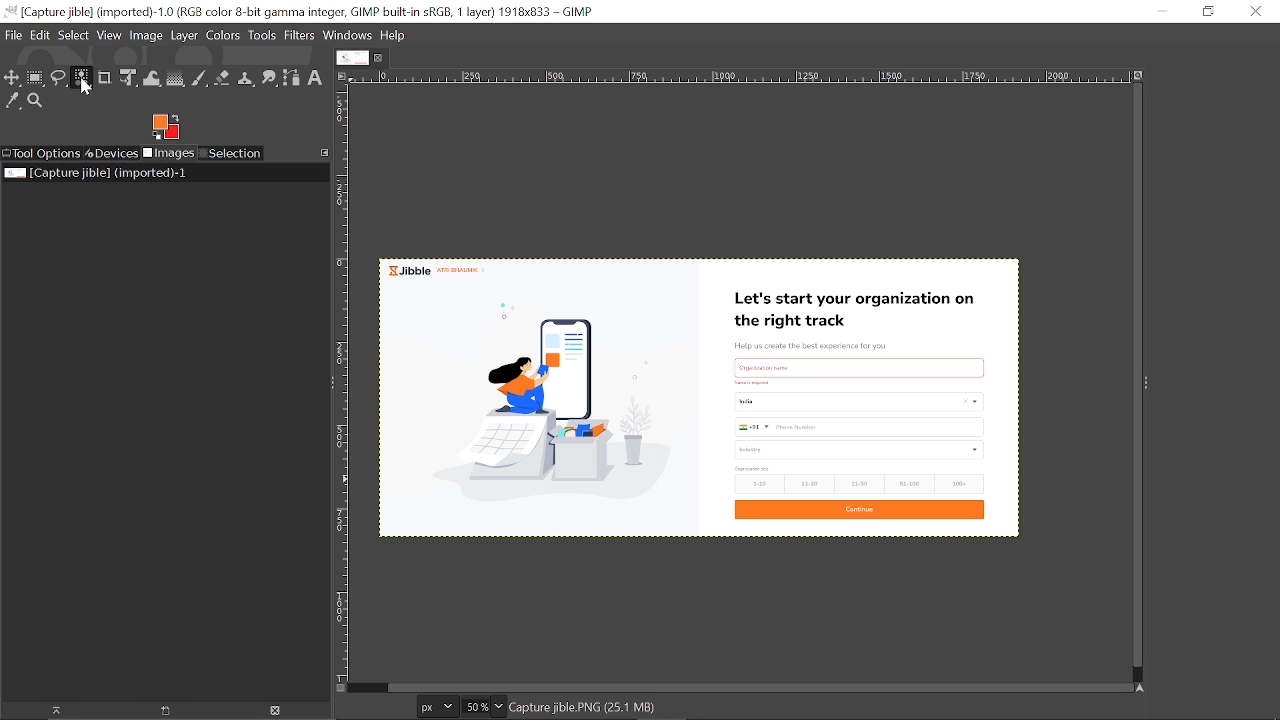  Describe the element at coordinates (50, 711) in the screenshot. I see `Raise image for this display` at that location.